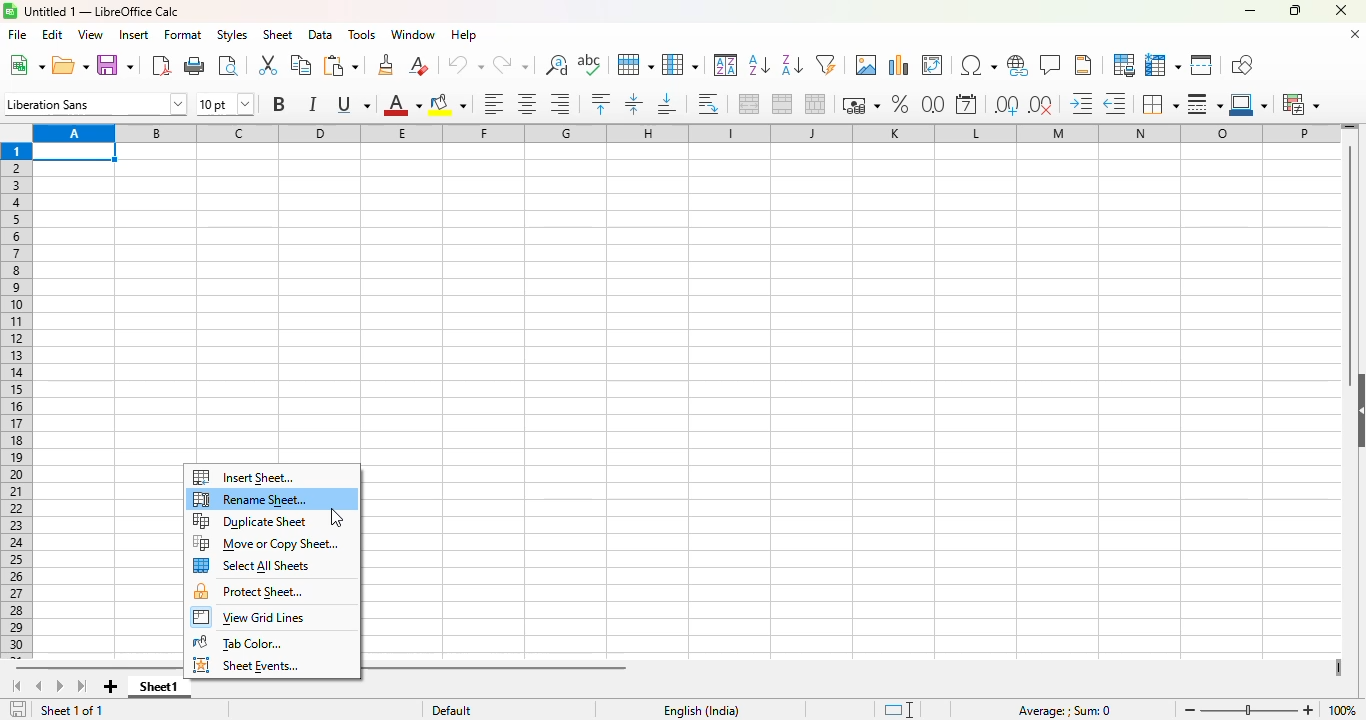  Describe the element at coordinates (1085, 65) in the screenshot. I see `headers and footers` at that location.